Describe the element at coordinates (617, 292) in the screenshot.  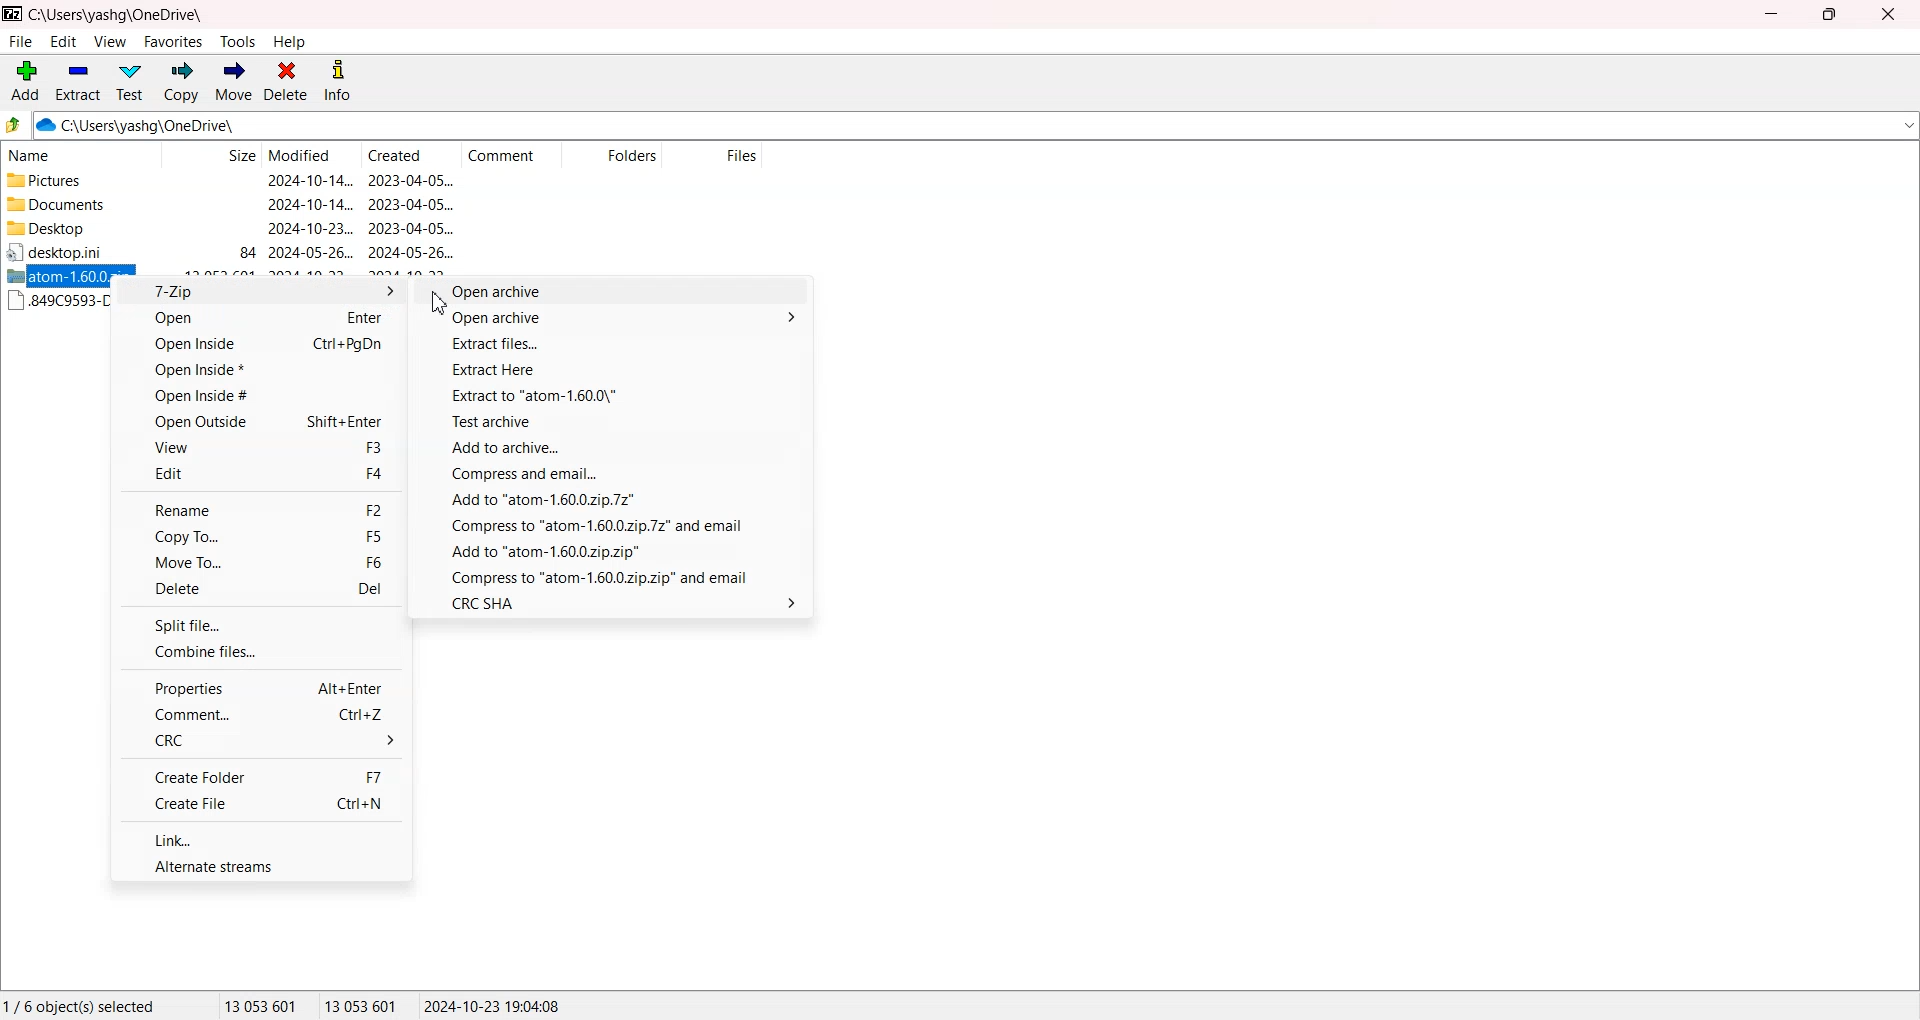
I see `Open archive` at that location.